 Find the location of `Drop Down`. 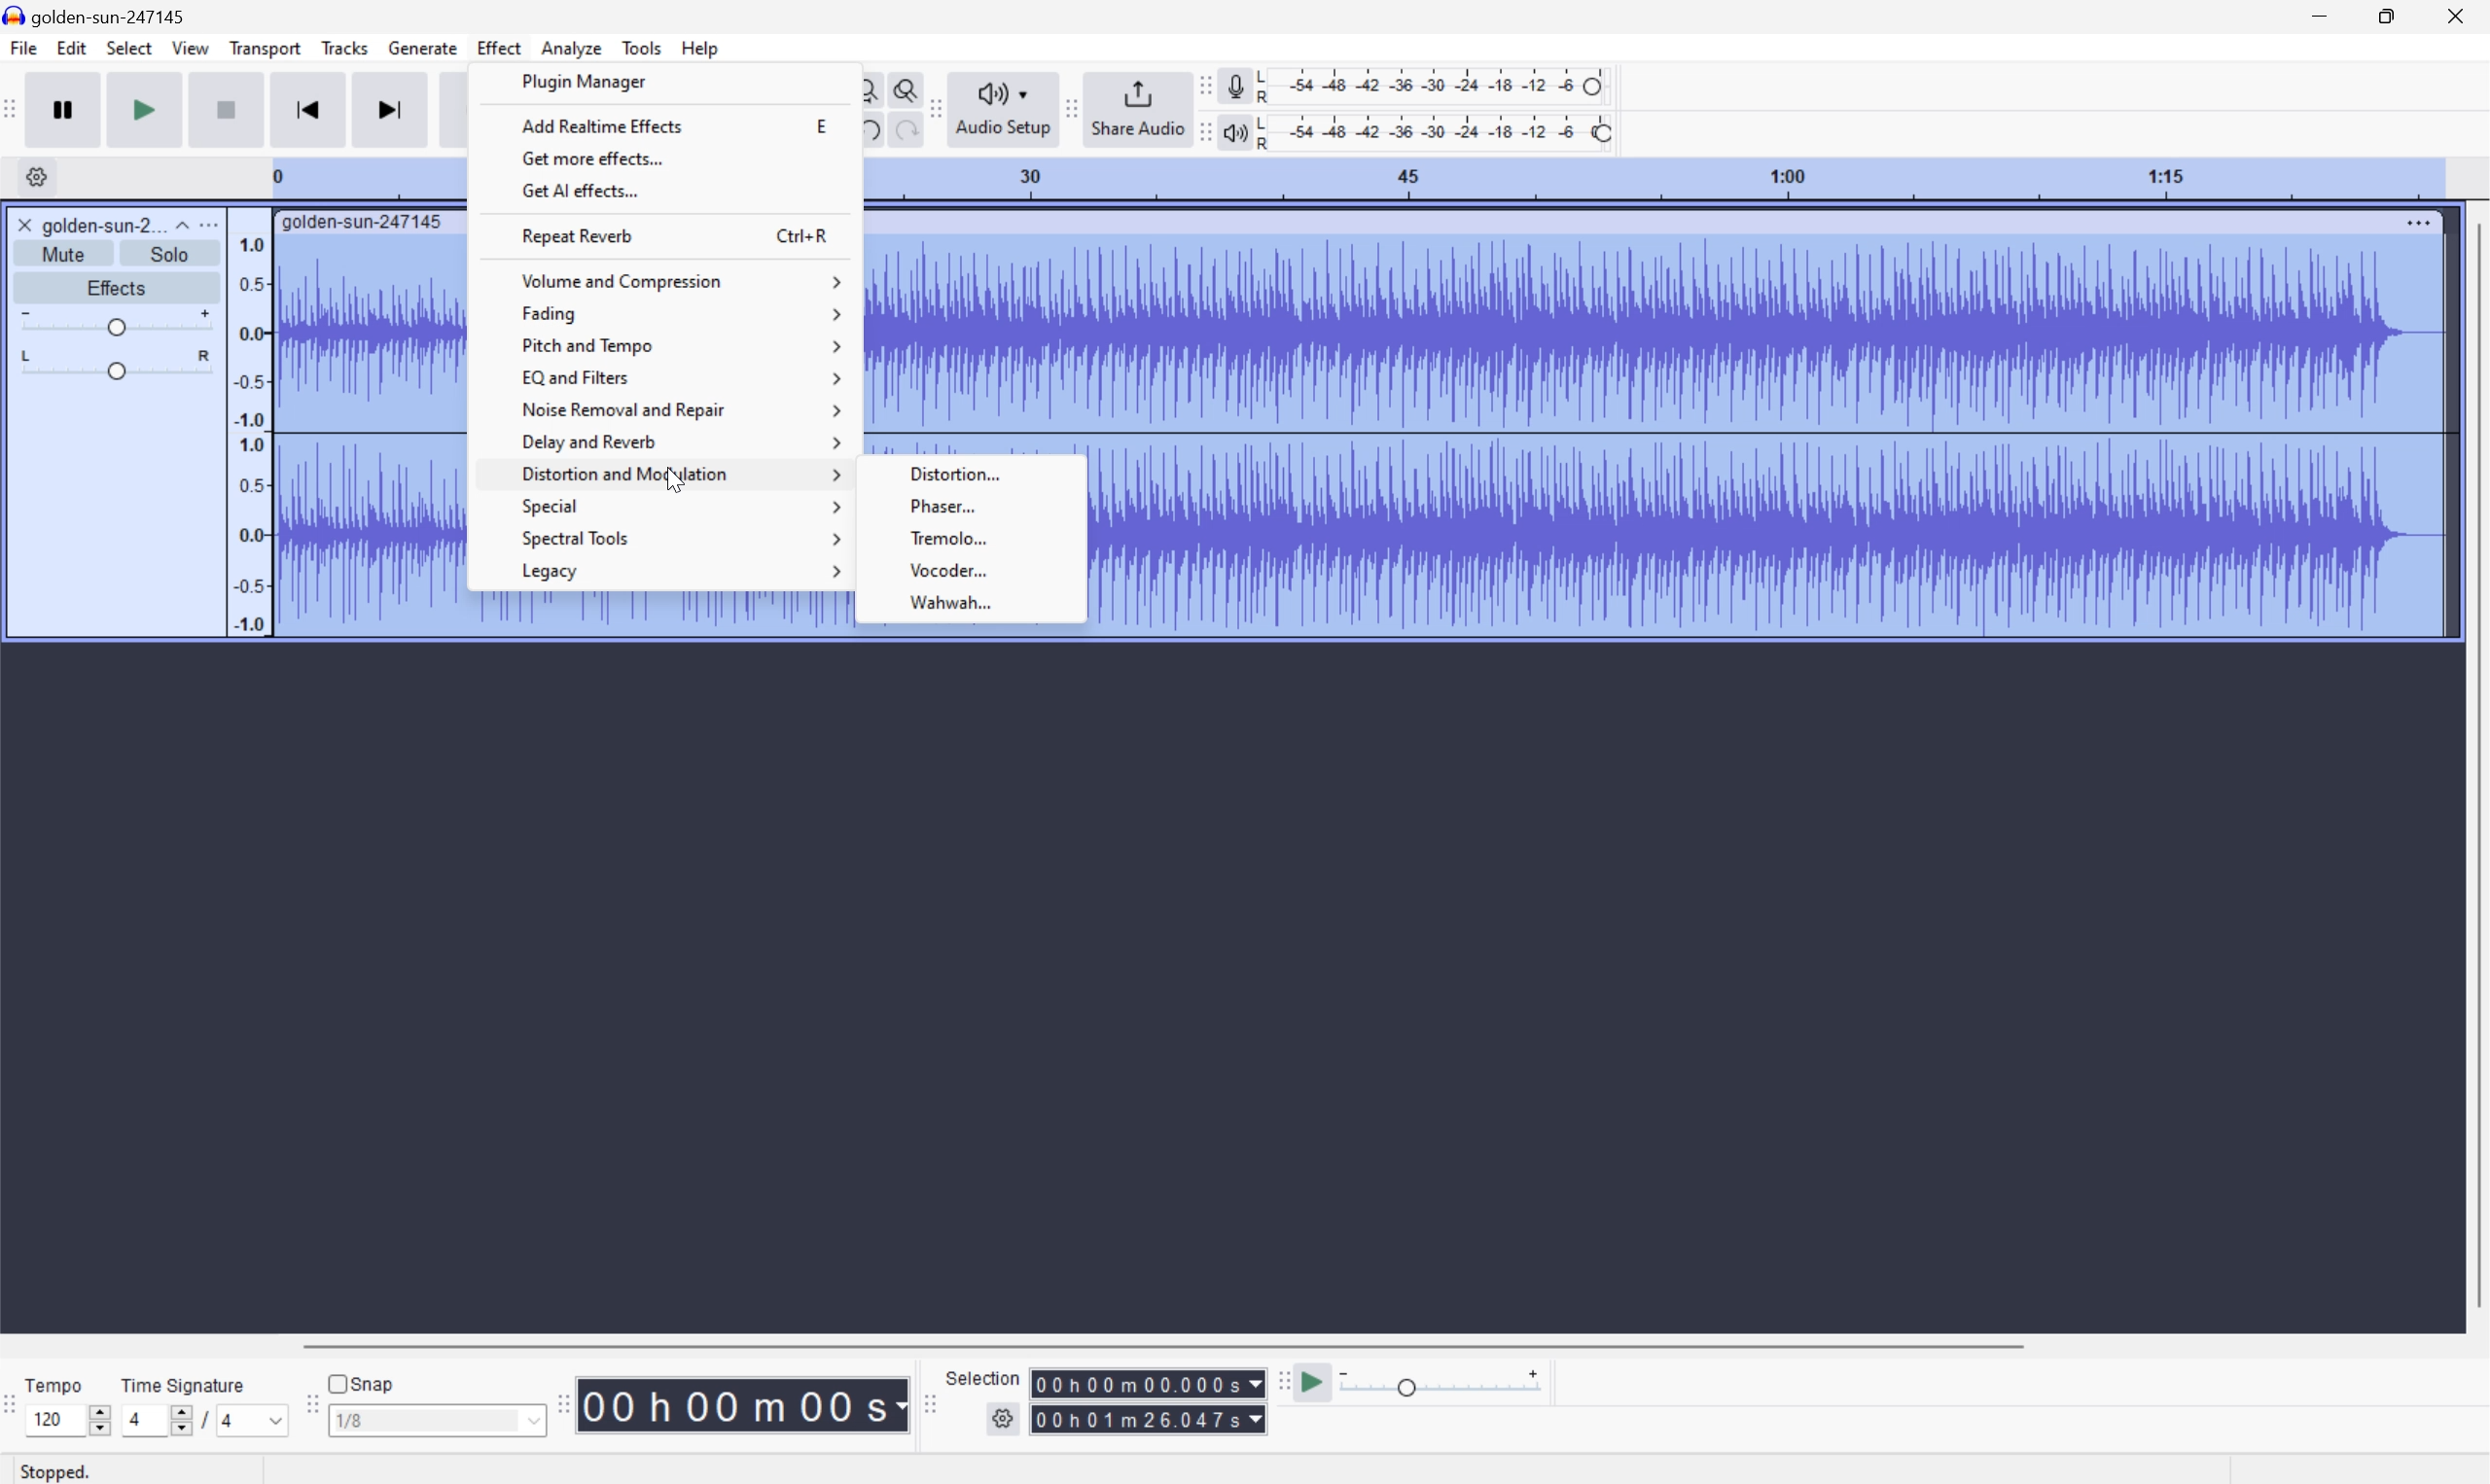

Drop Down is located at coordinates (179, 223).